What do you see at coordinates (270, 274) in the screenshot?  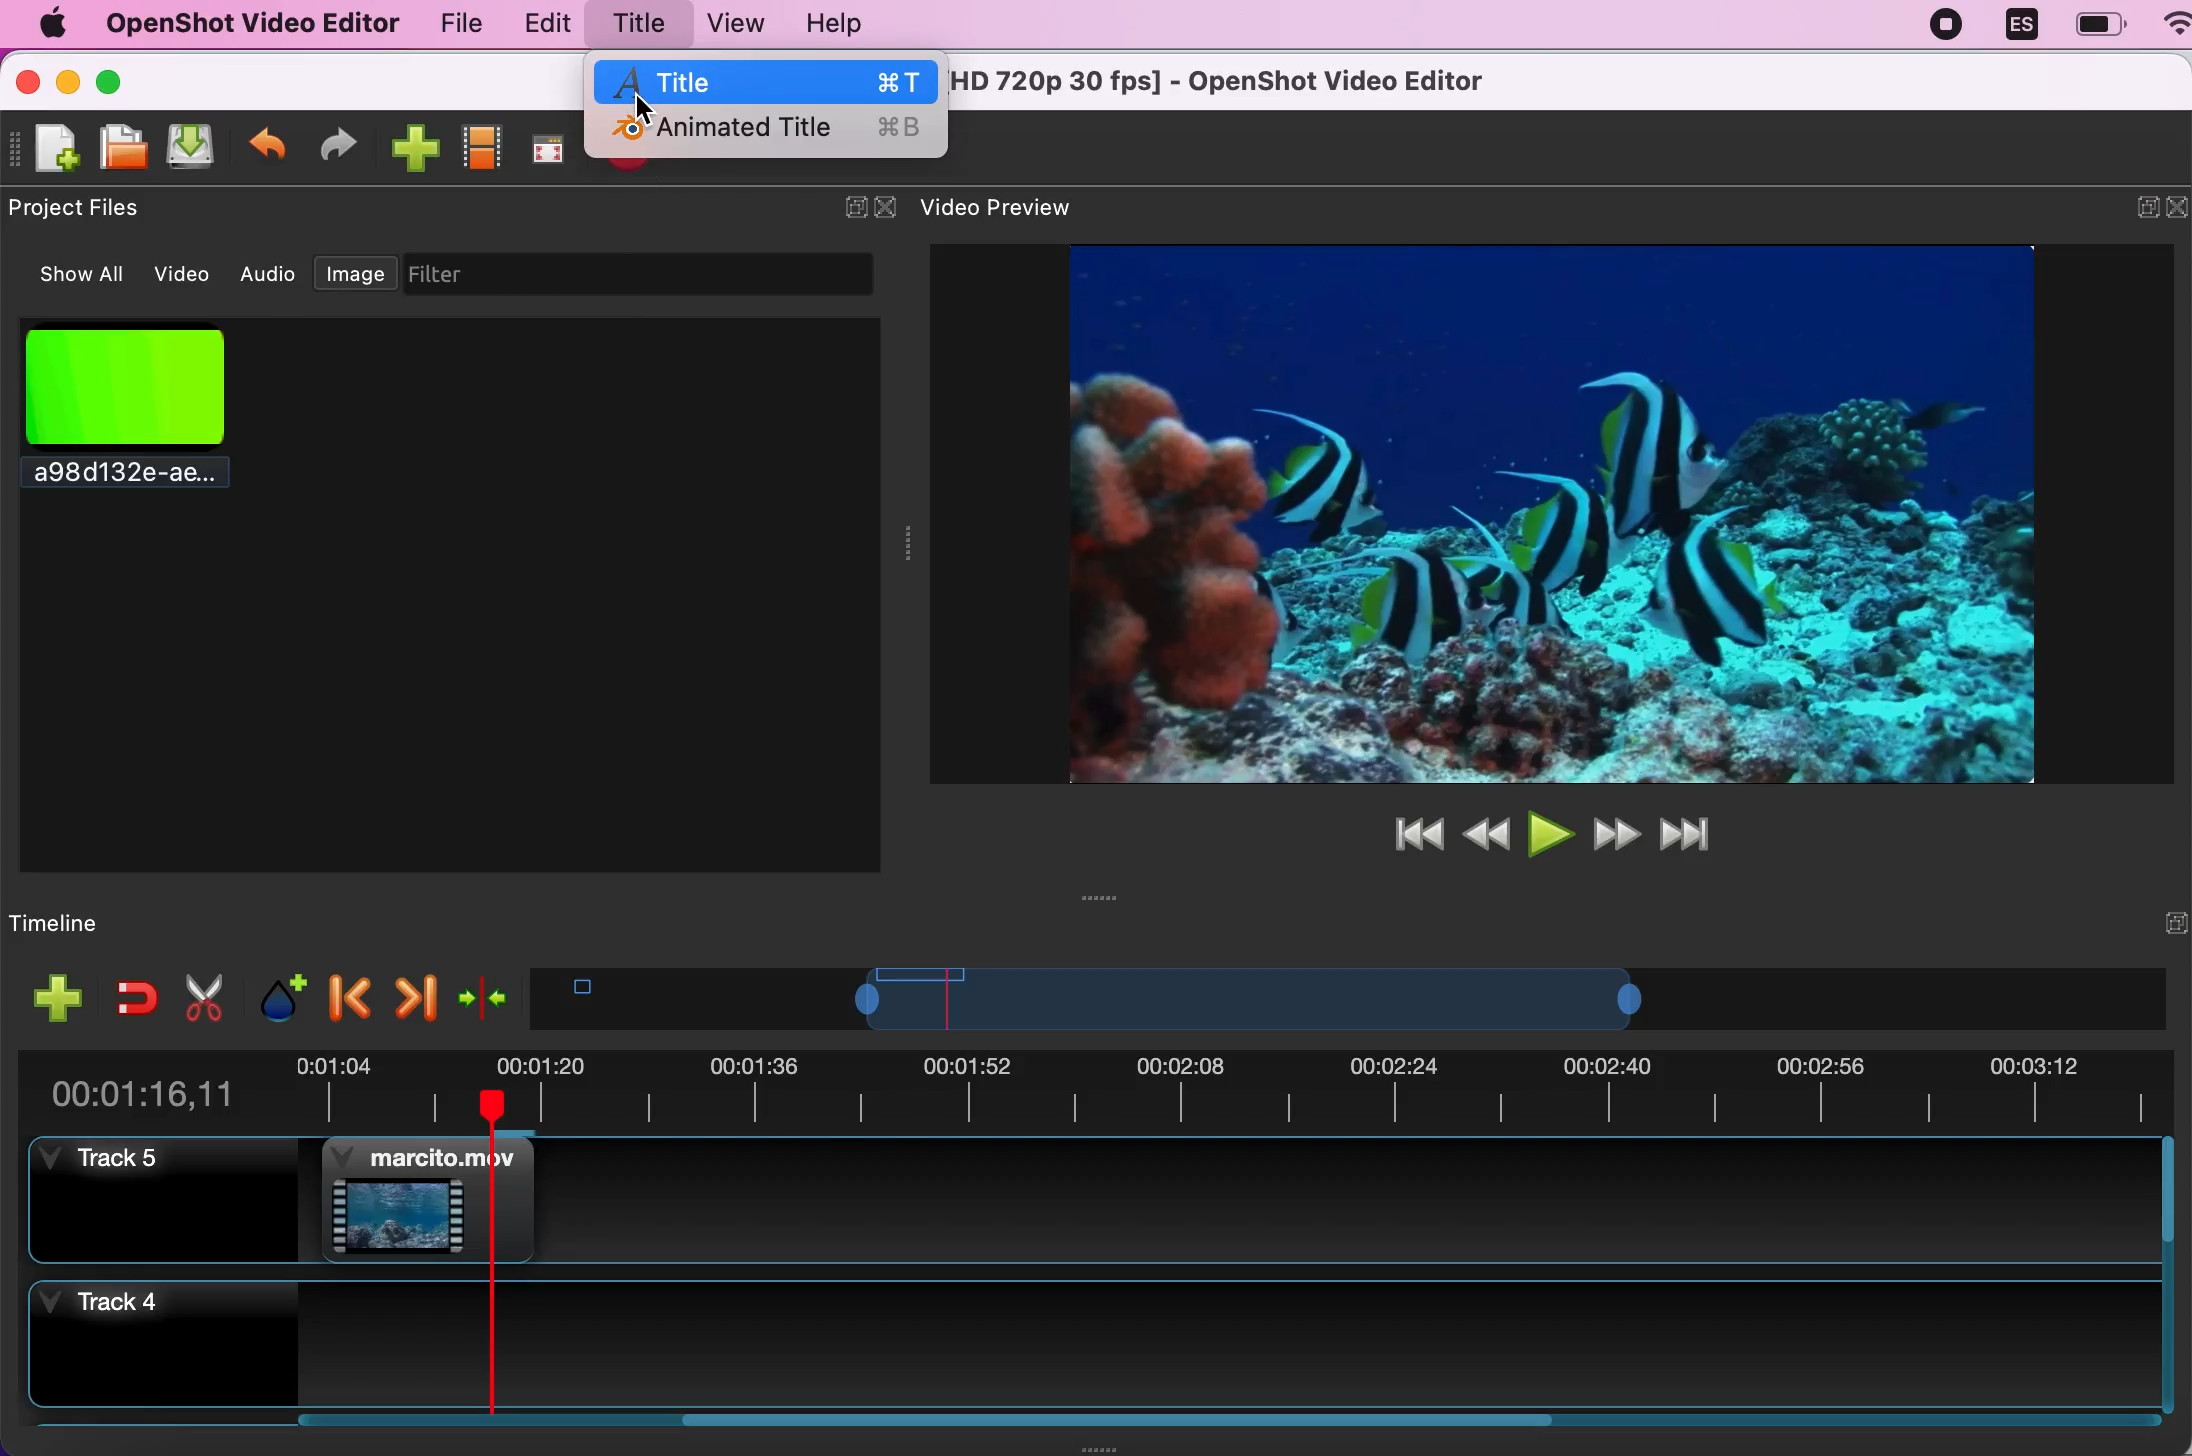 I see `audio` at bounding box center [270, 274].